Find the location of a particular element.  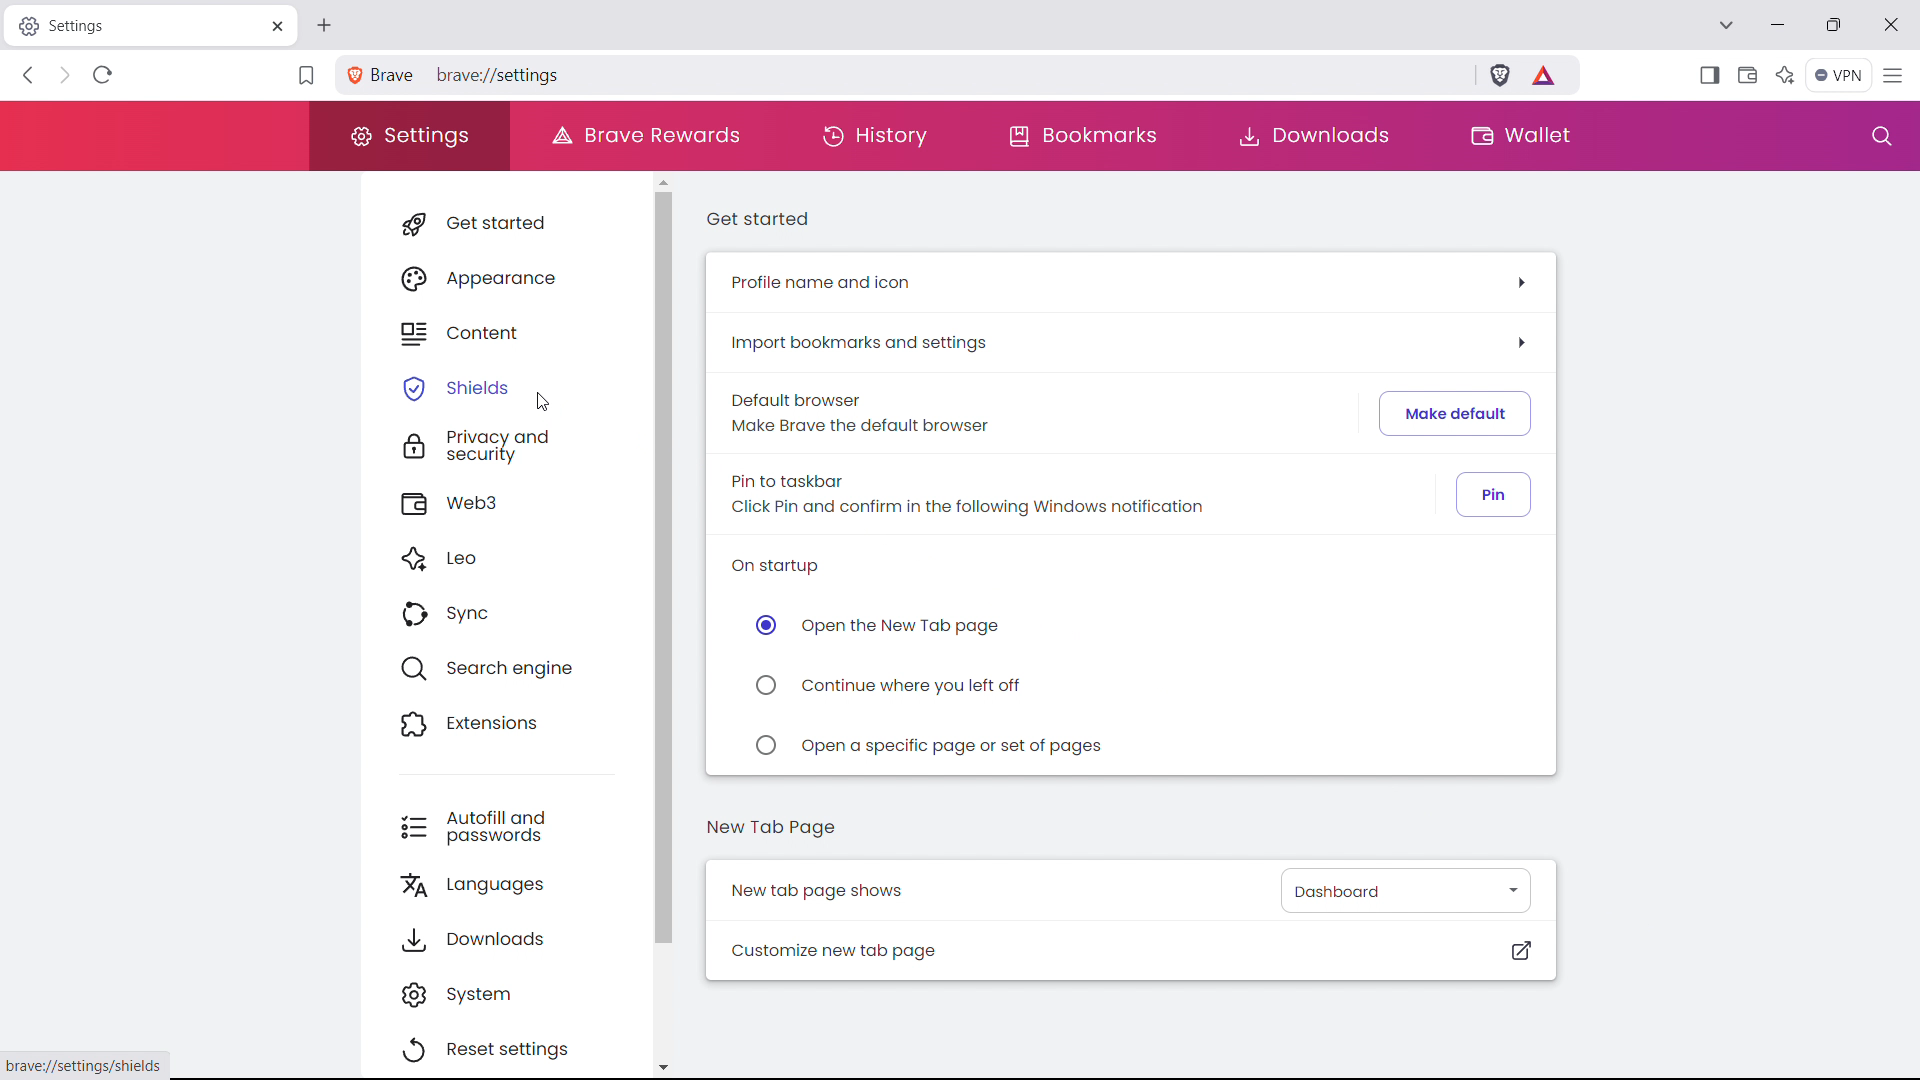

Pin to taskbar is located at coordinates (795, 479).